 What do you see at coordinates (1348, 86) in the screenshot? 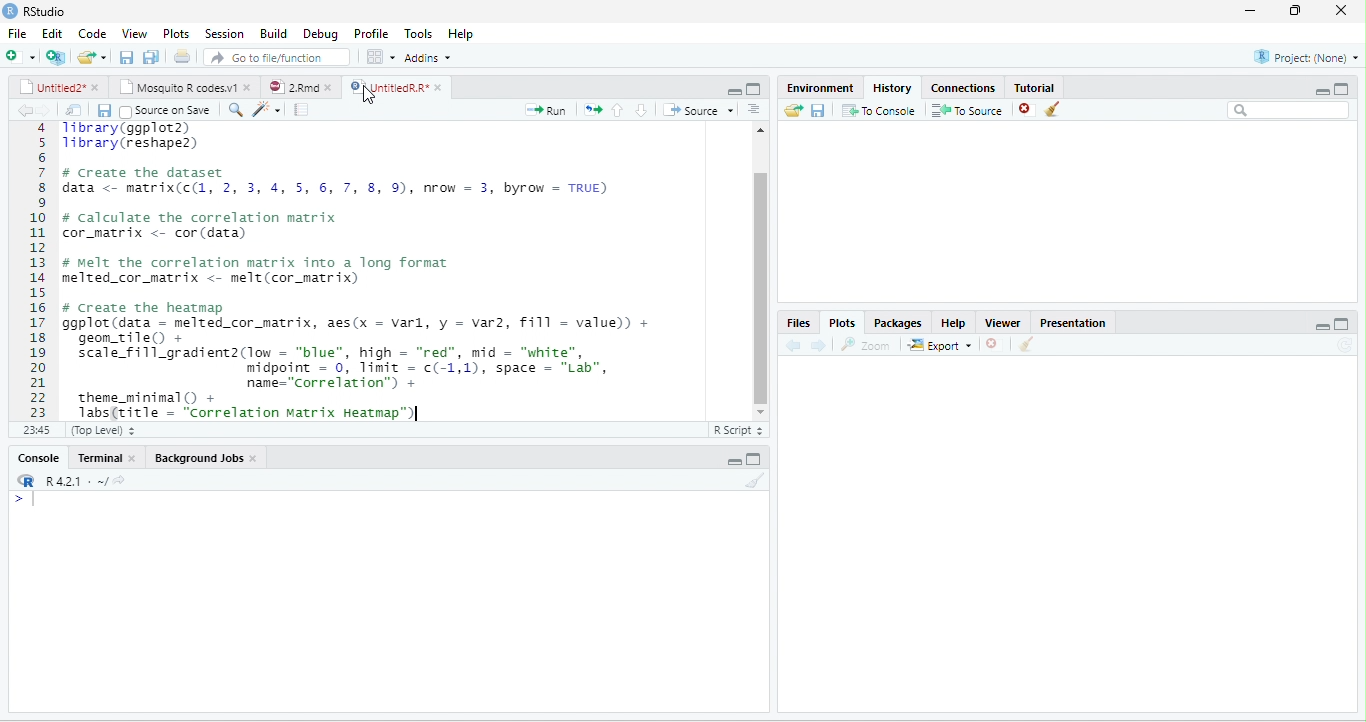
I see `aximize ` at bounding box center [1348, 86].